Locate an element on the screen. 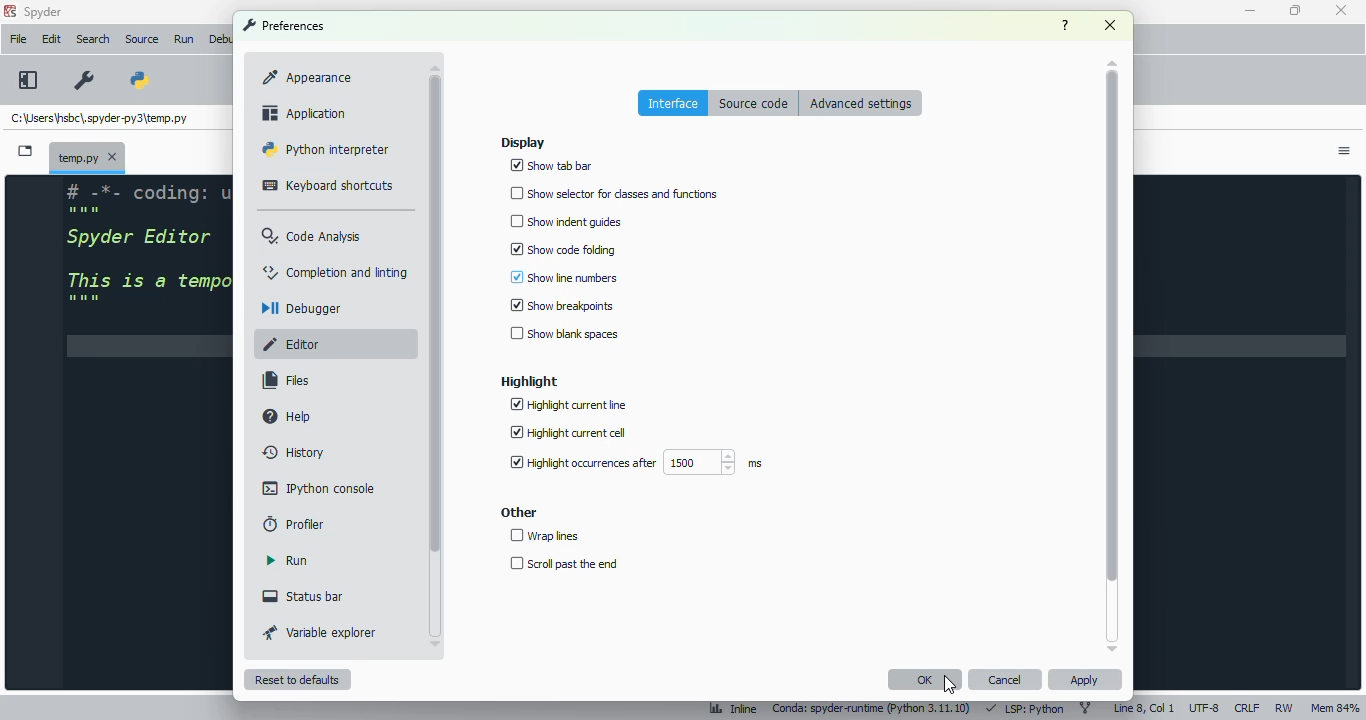 The image size is (1366, 720). temp is located at coordinates (88, 156).